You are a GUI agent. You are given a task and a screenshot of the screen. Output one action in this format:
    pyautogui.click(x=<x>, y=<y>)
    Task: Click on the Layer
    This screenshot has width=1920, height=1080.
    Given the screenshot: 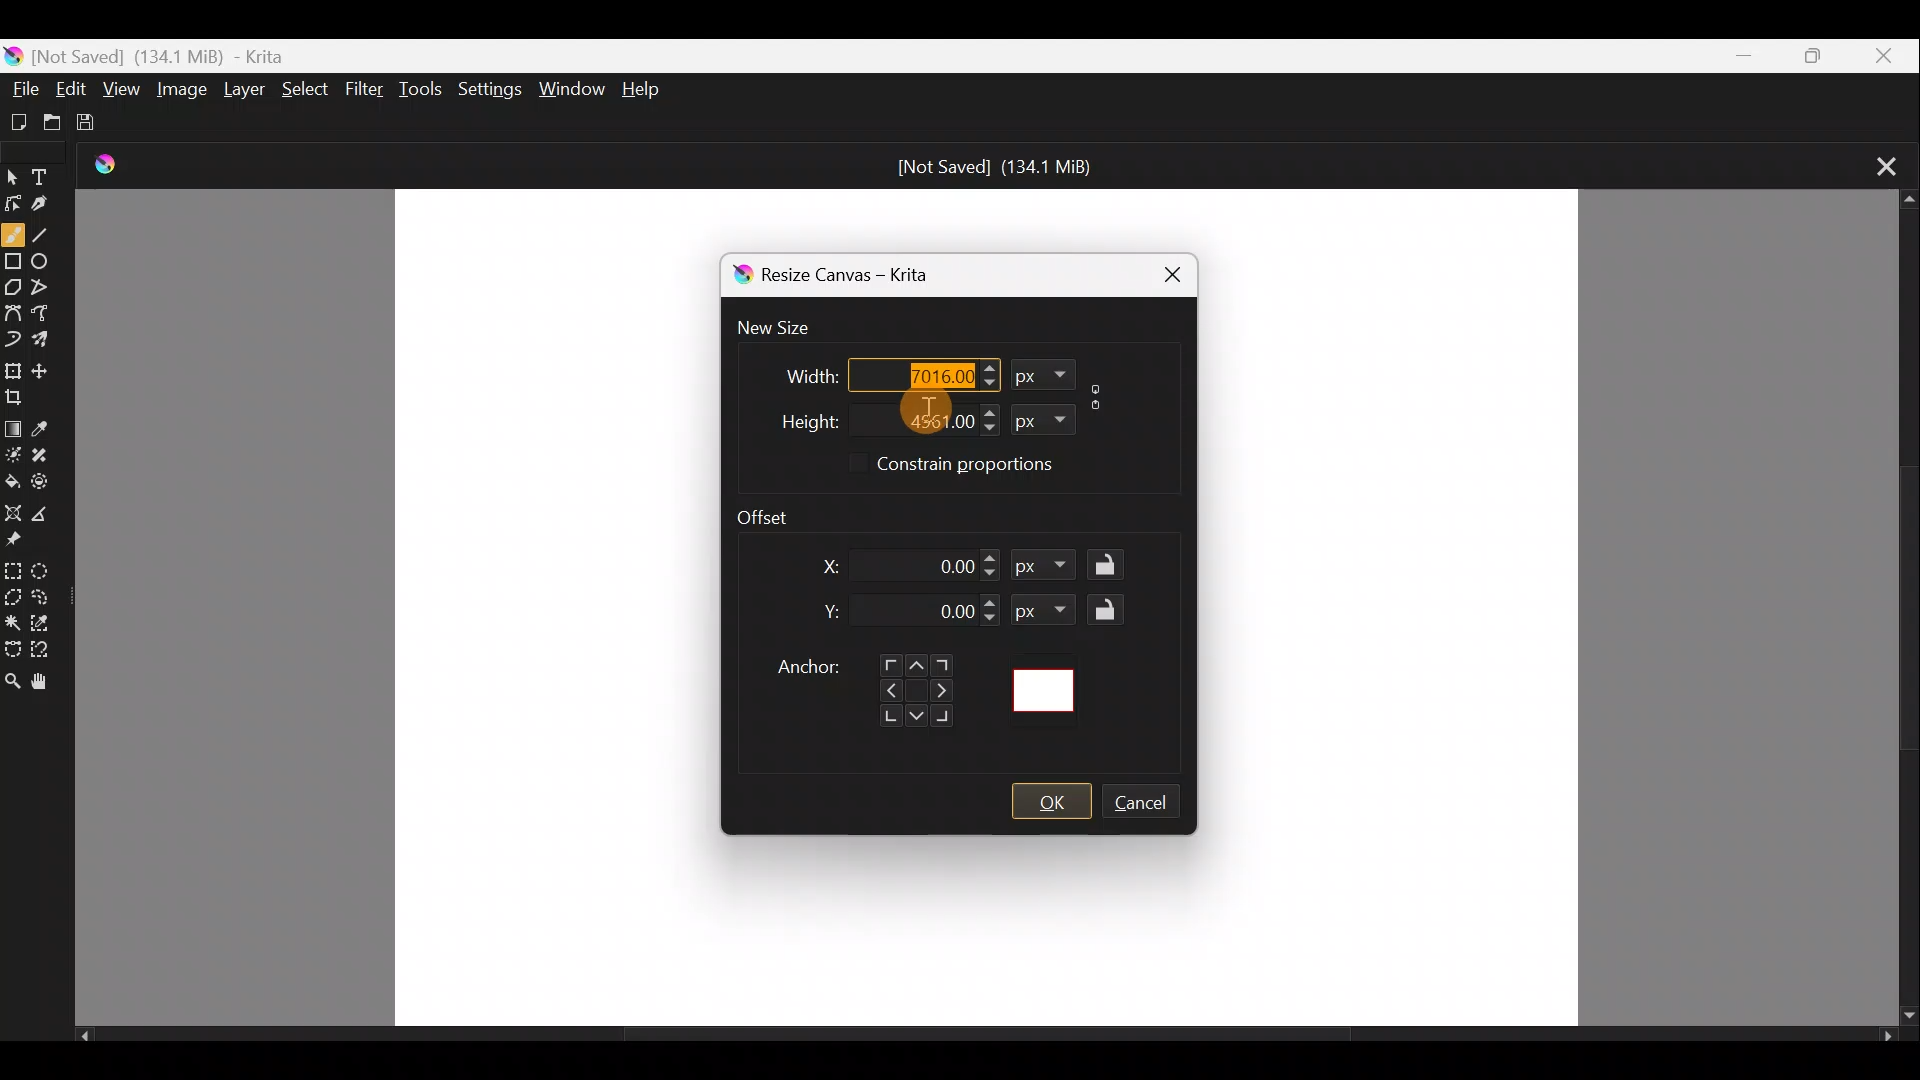 What is the action you would take?
    pyautogui.click(x=247, y=93)
    